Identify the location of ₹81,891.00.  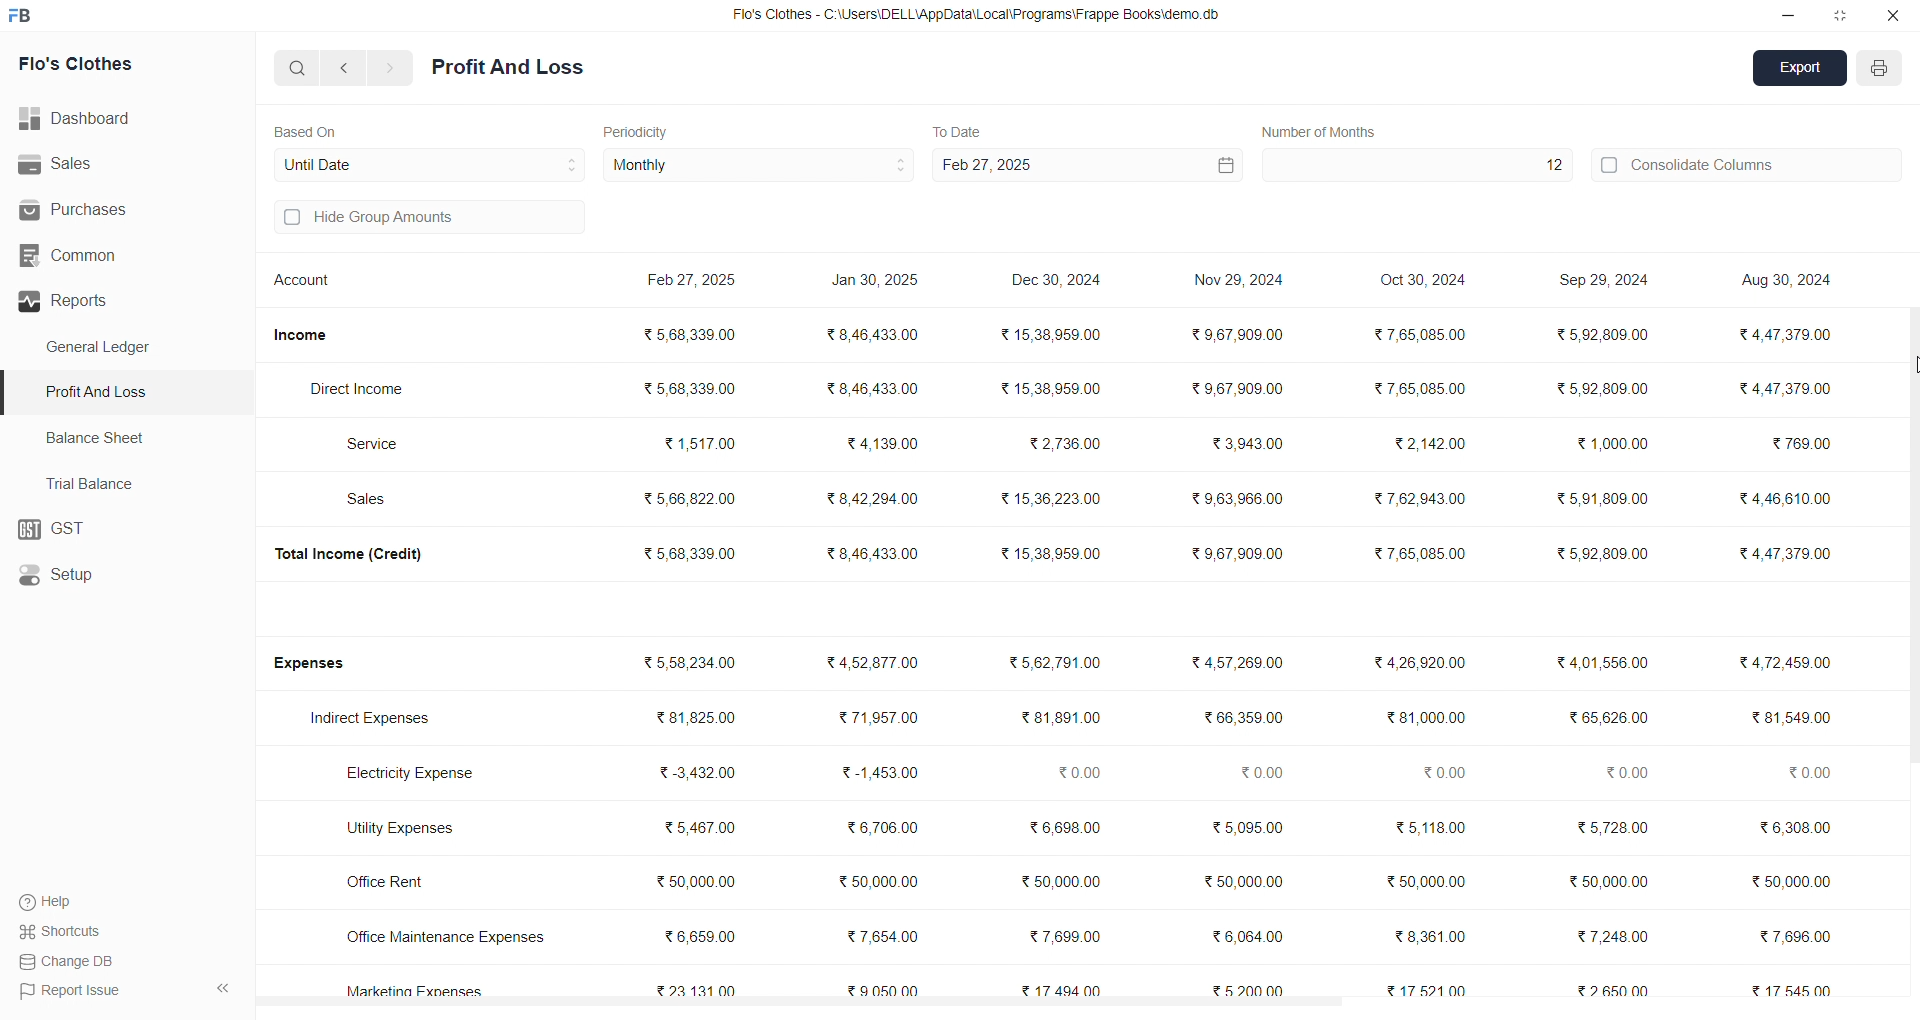
(1068, 717).